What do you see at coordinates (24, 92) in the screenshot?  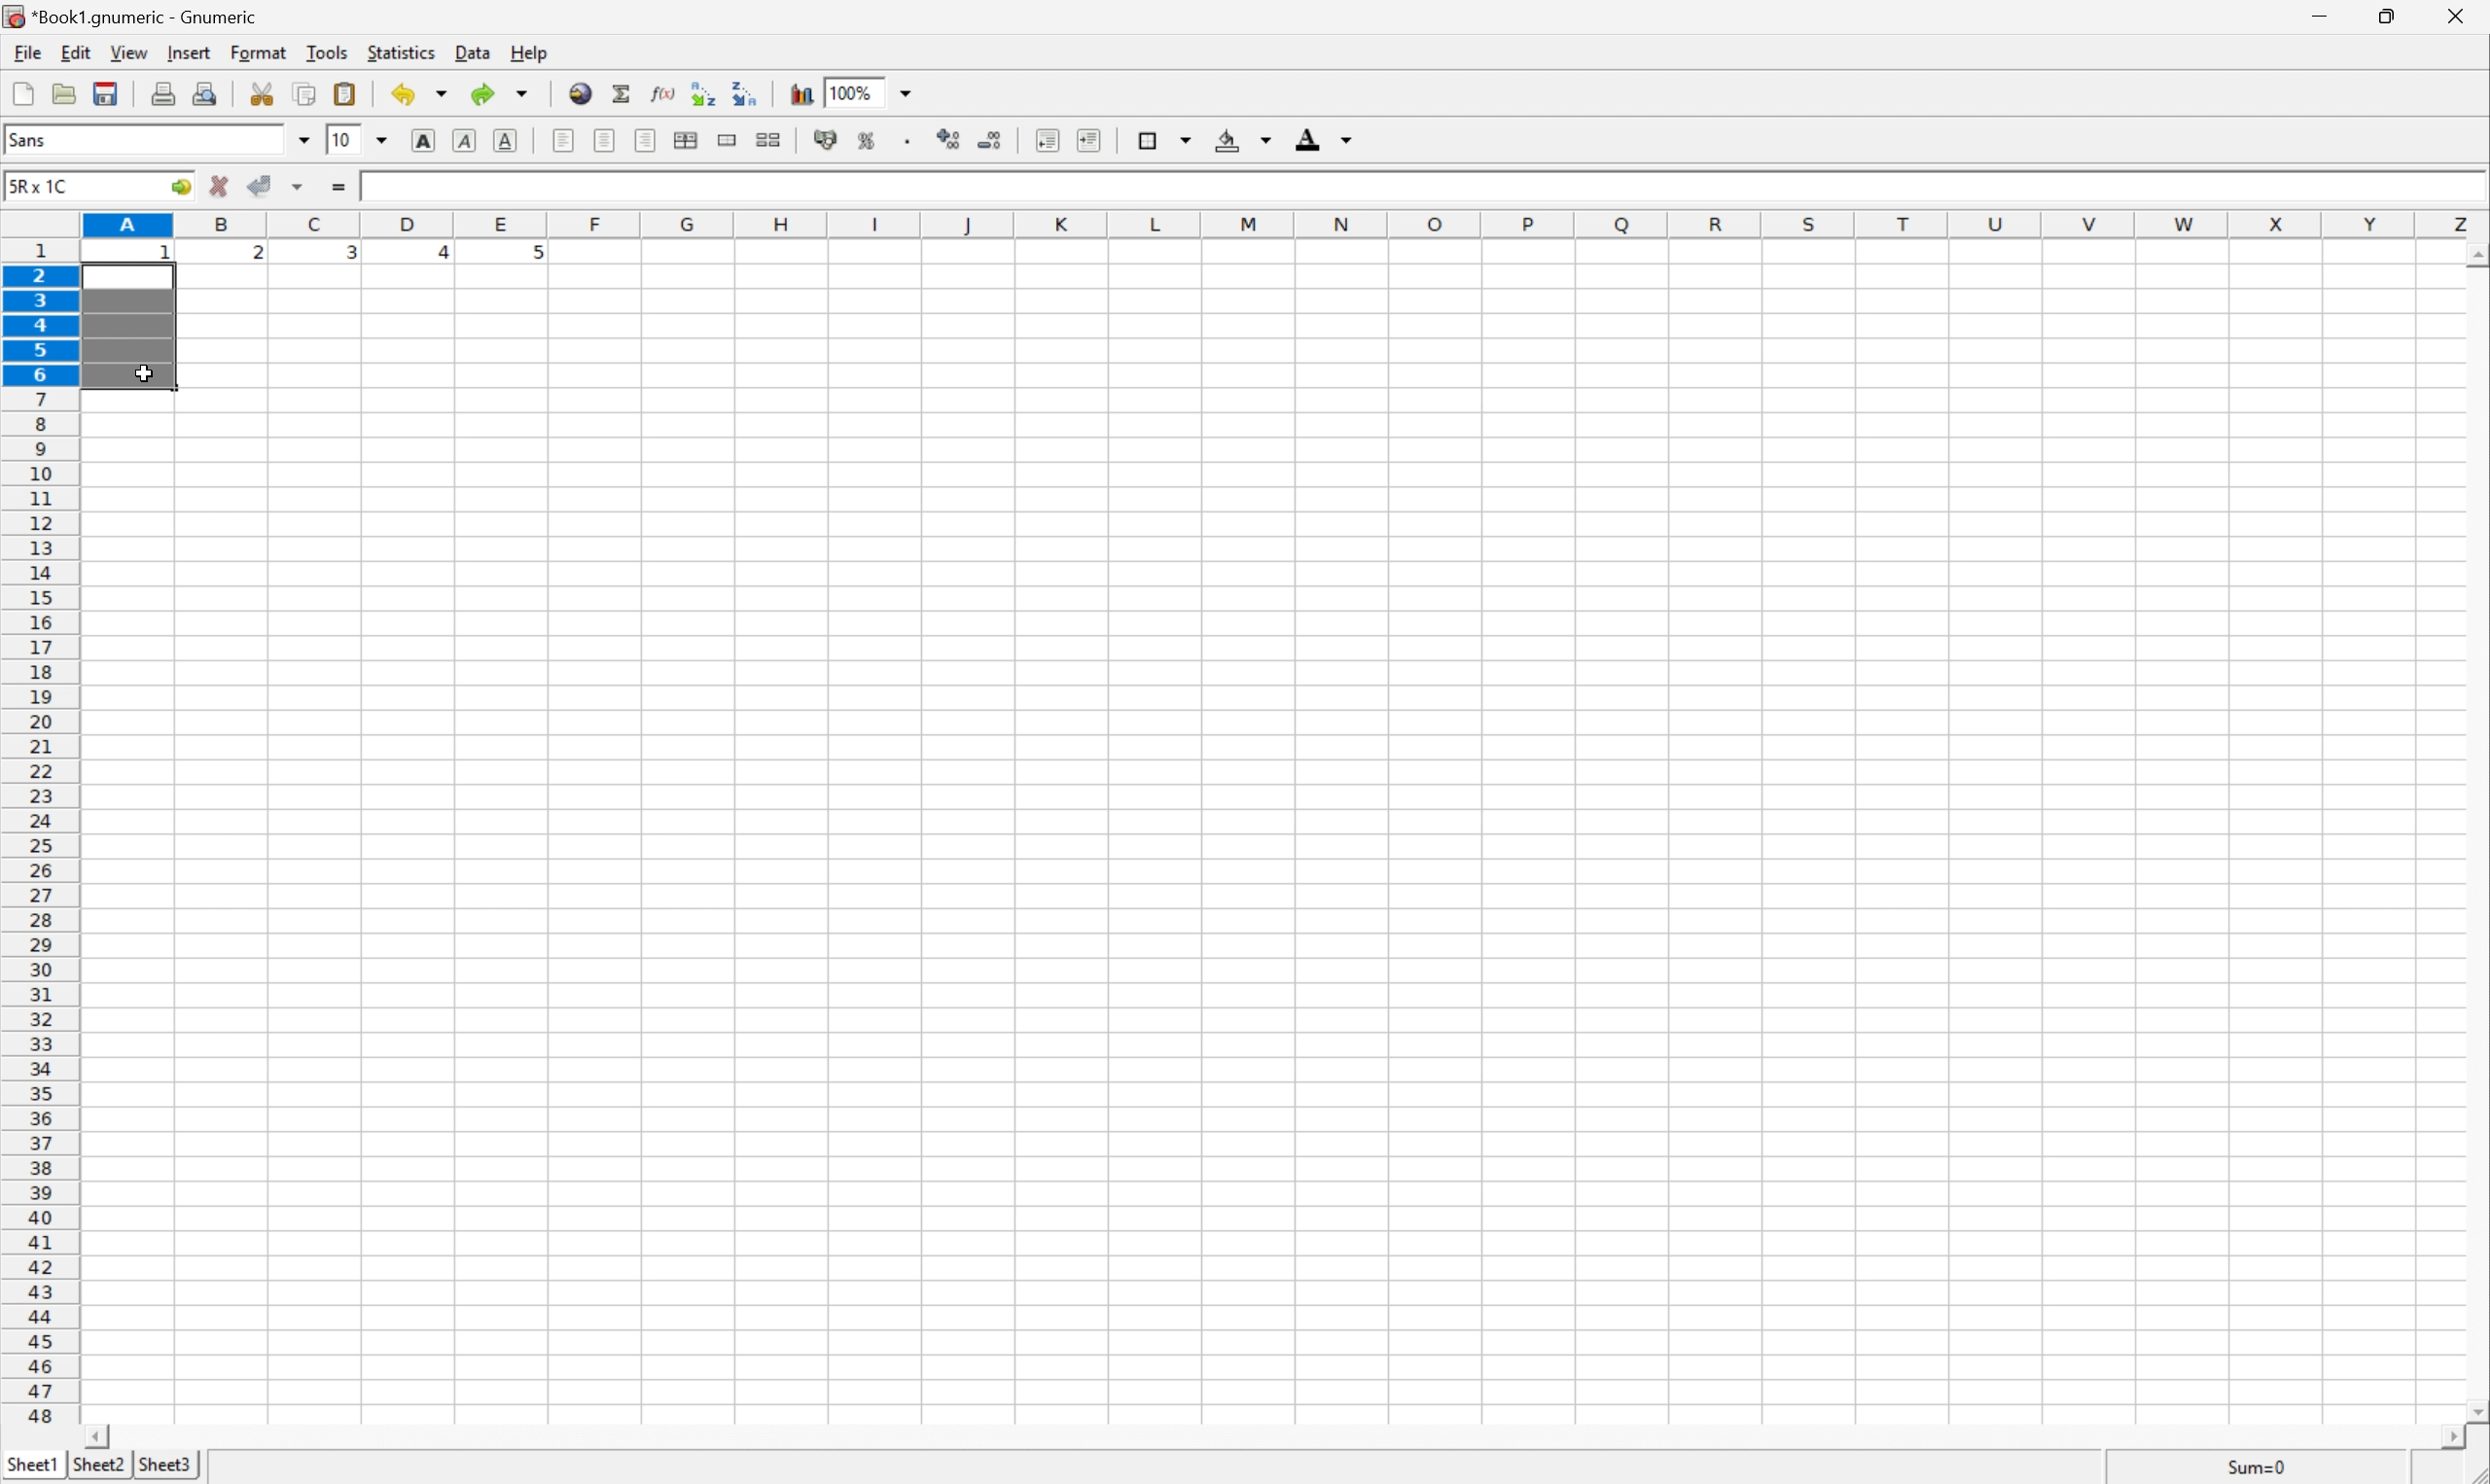 I see `new` at bounding box center [24, 92].